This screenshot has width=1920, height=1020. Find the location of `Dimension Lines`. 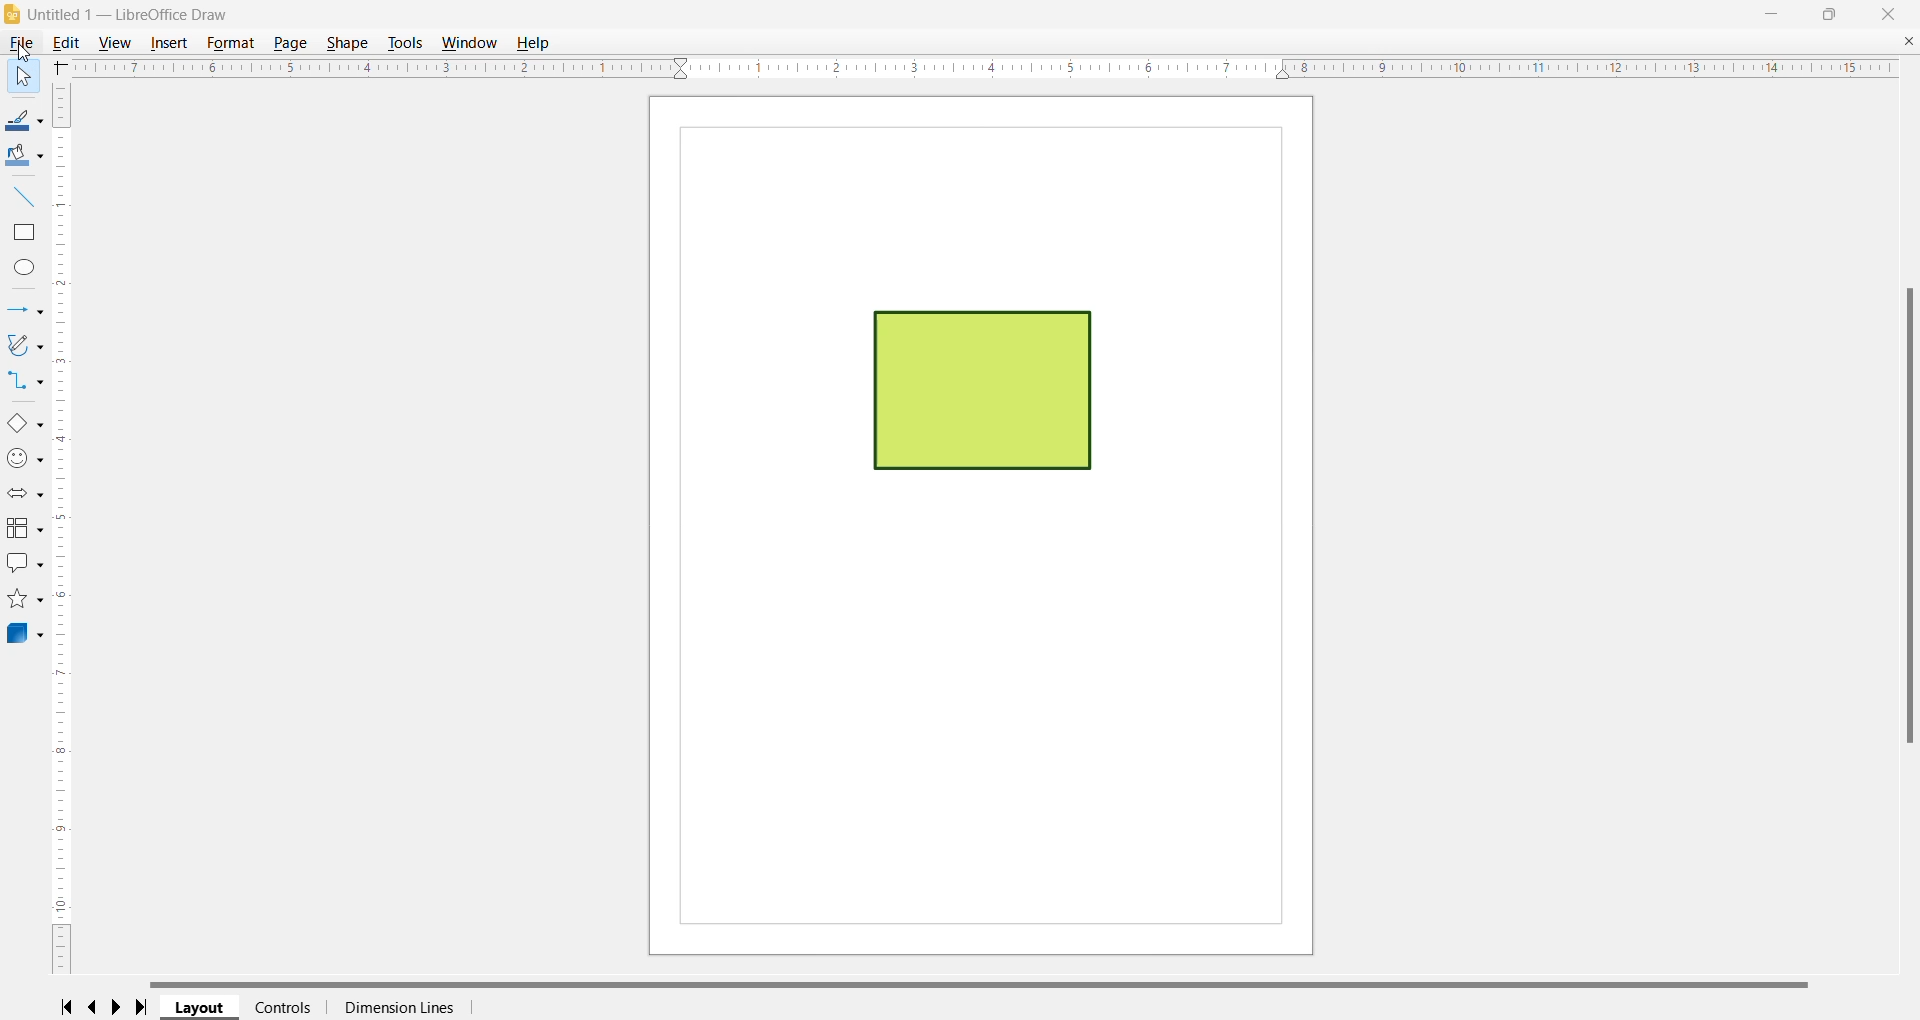

Dimension Lines is located at coordinates (398, 1008).